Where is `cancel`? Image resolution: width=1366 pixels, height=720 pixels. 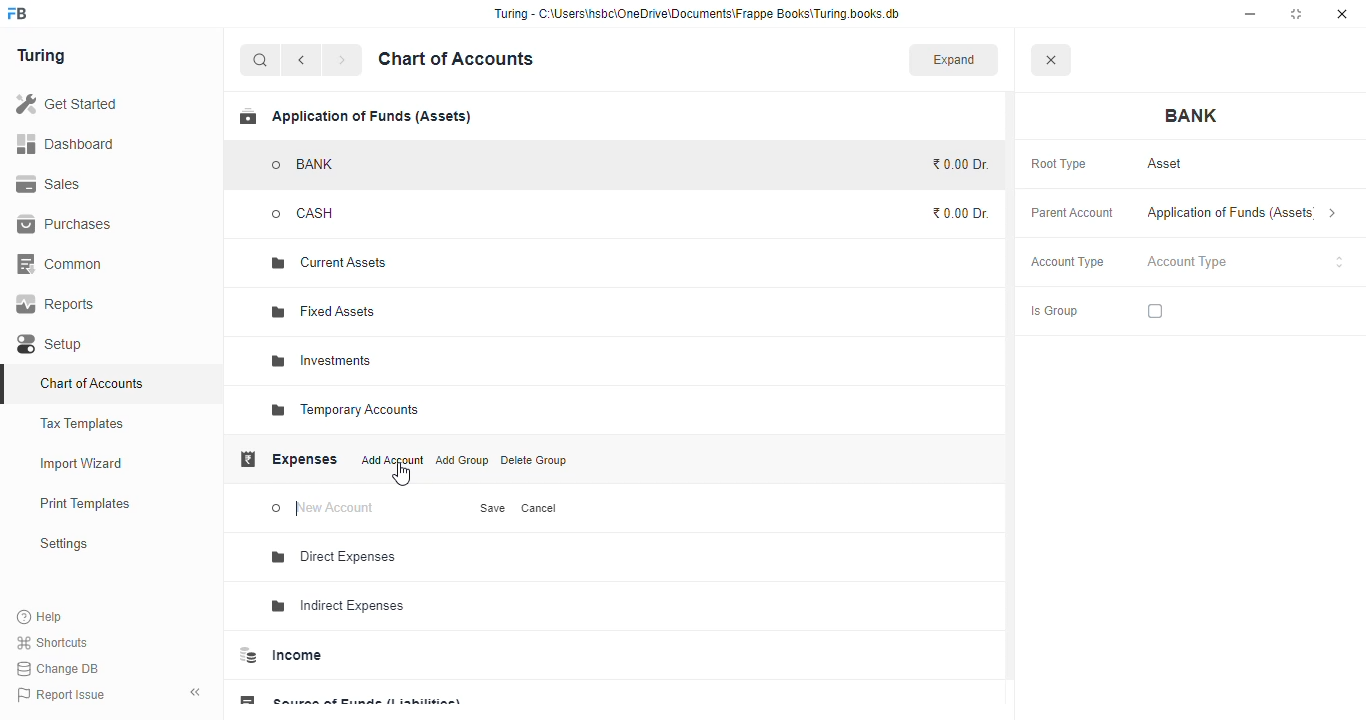 cancel is located at coordinates (540, 508).